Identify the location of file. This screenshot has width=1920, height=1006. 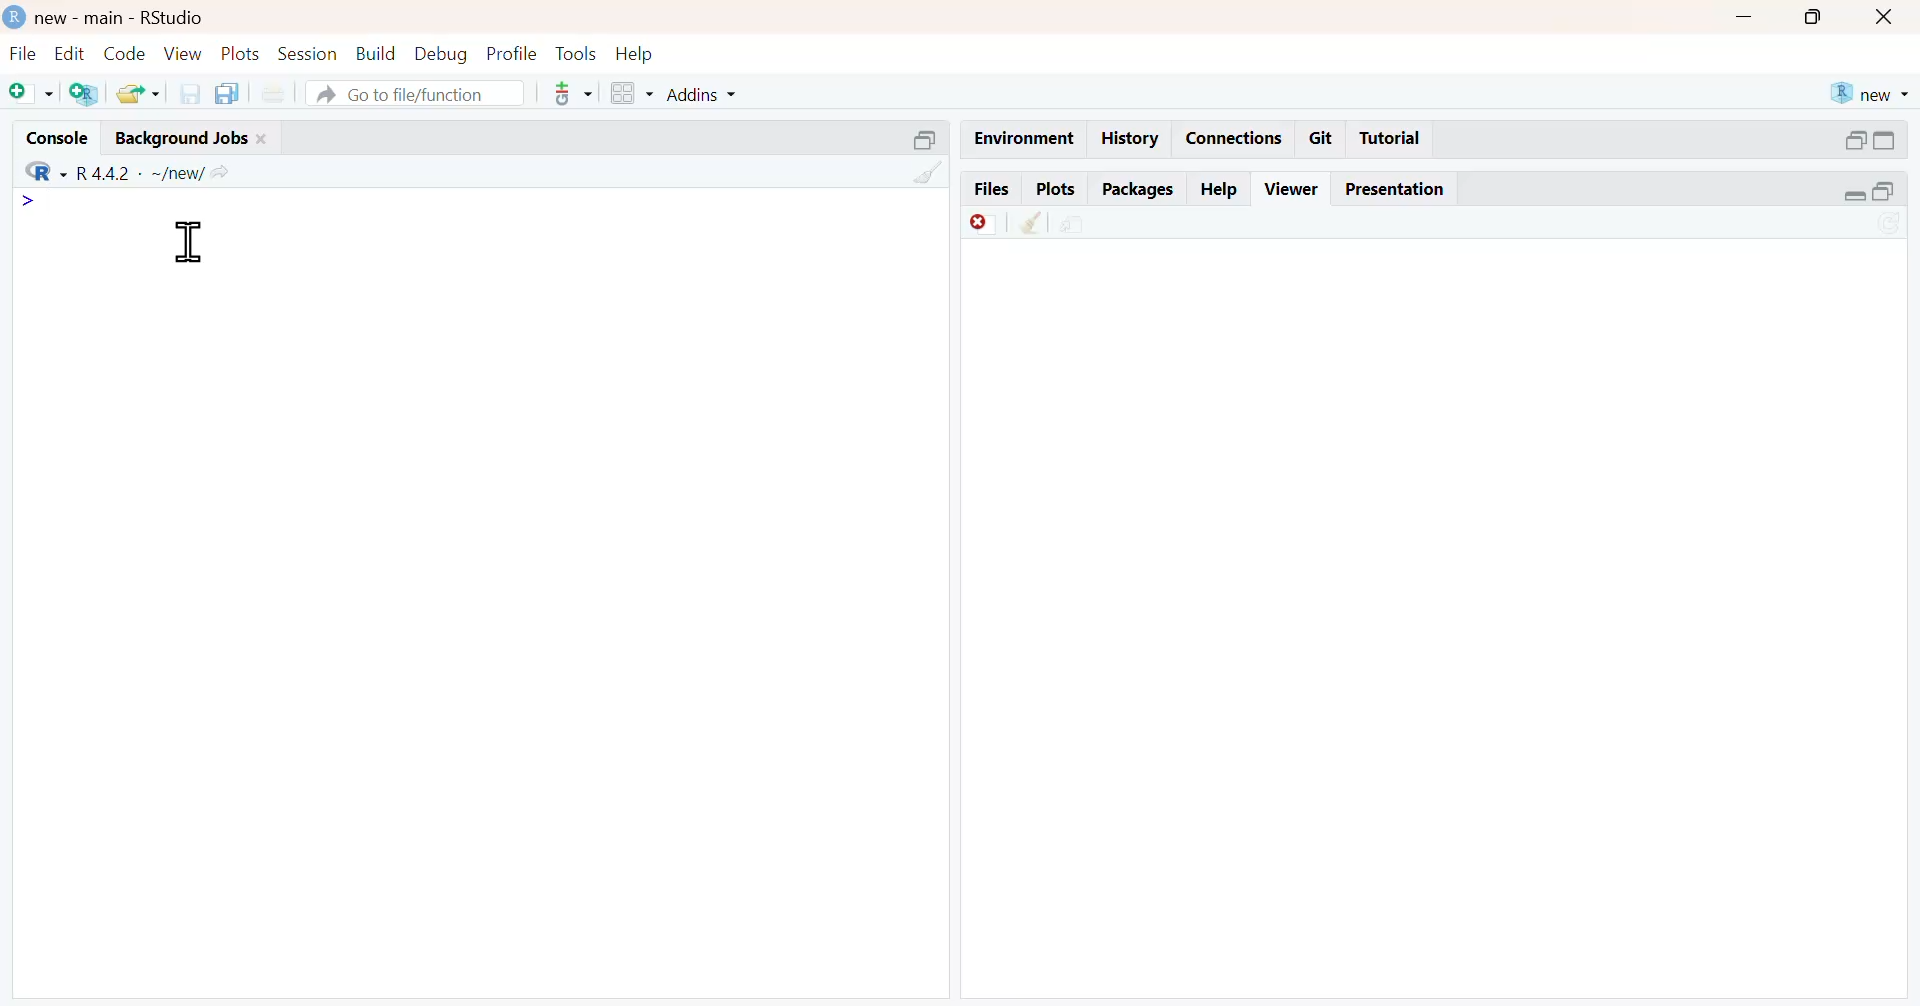
(20, 53).